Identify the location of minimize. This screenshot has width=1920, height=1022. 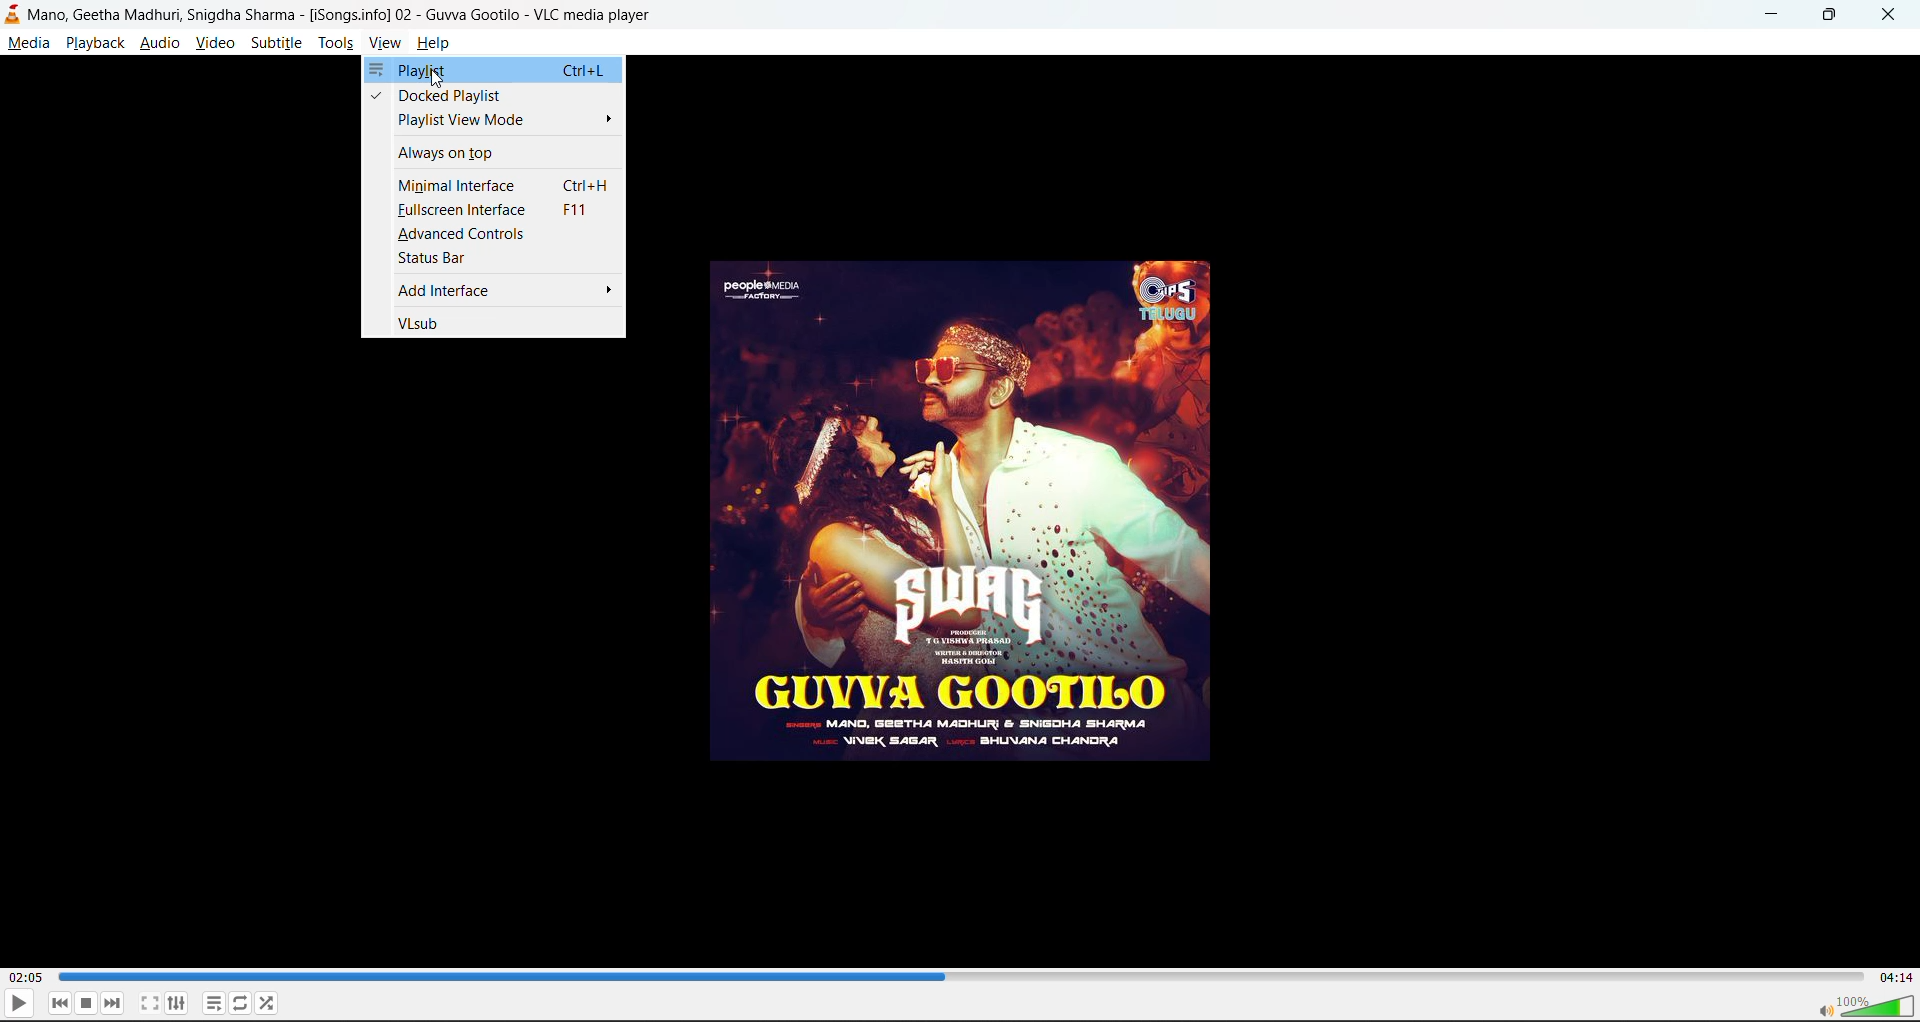
(1776, 15).